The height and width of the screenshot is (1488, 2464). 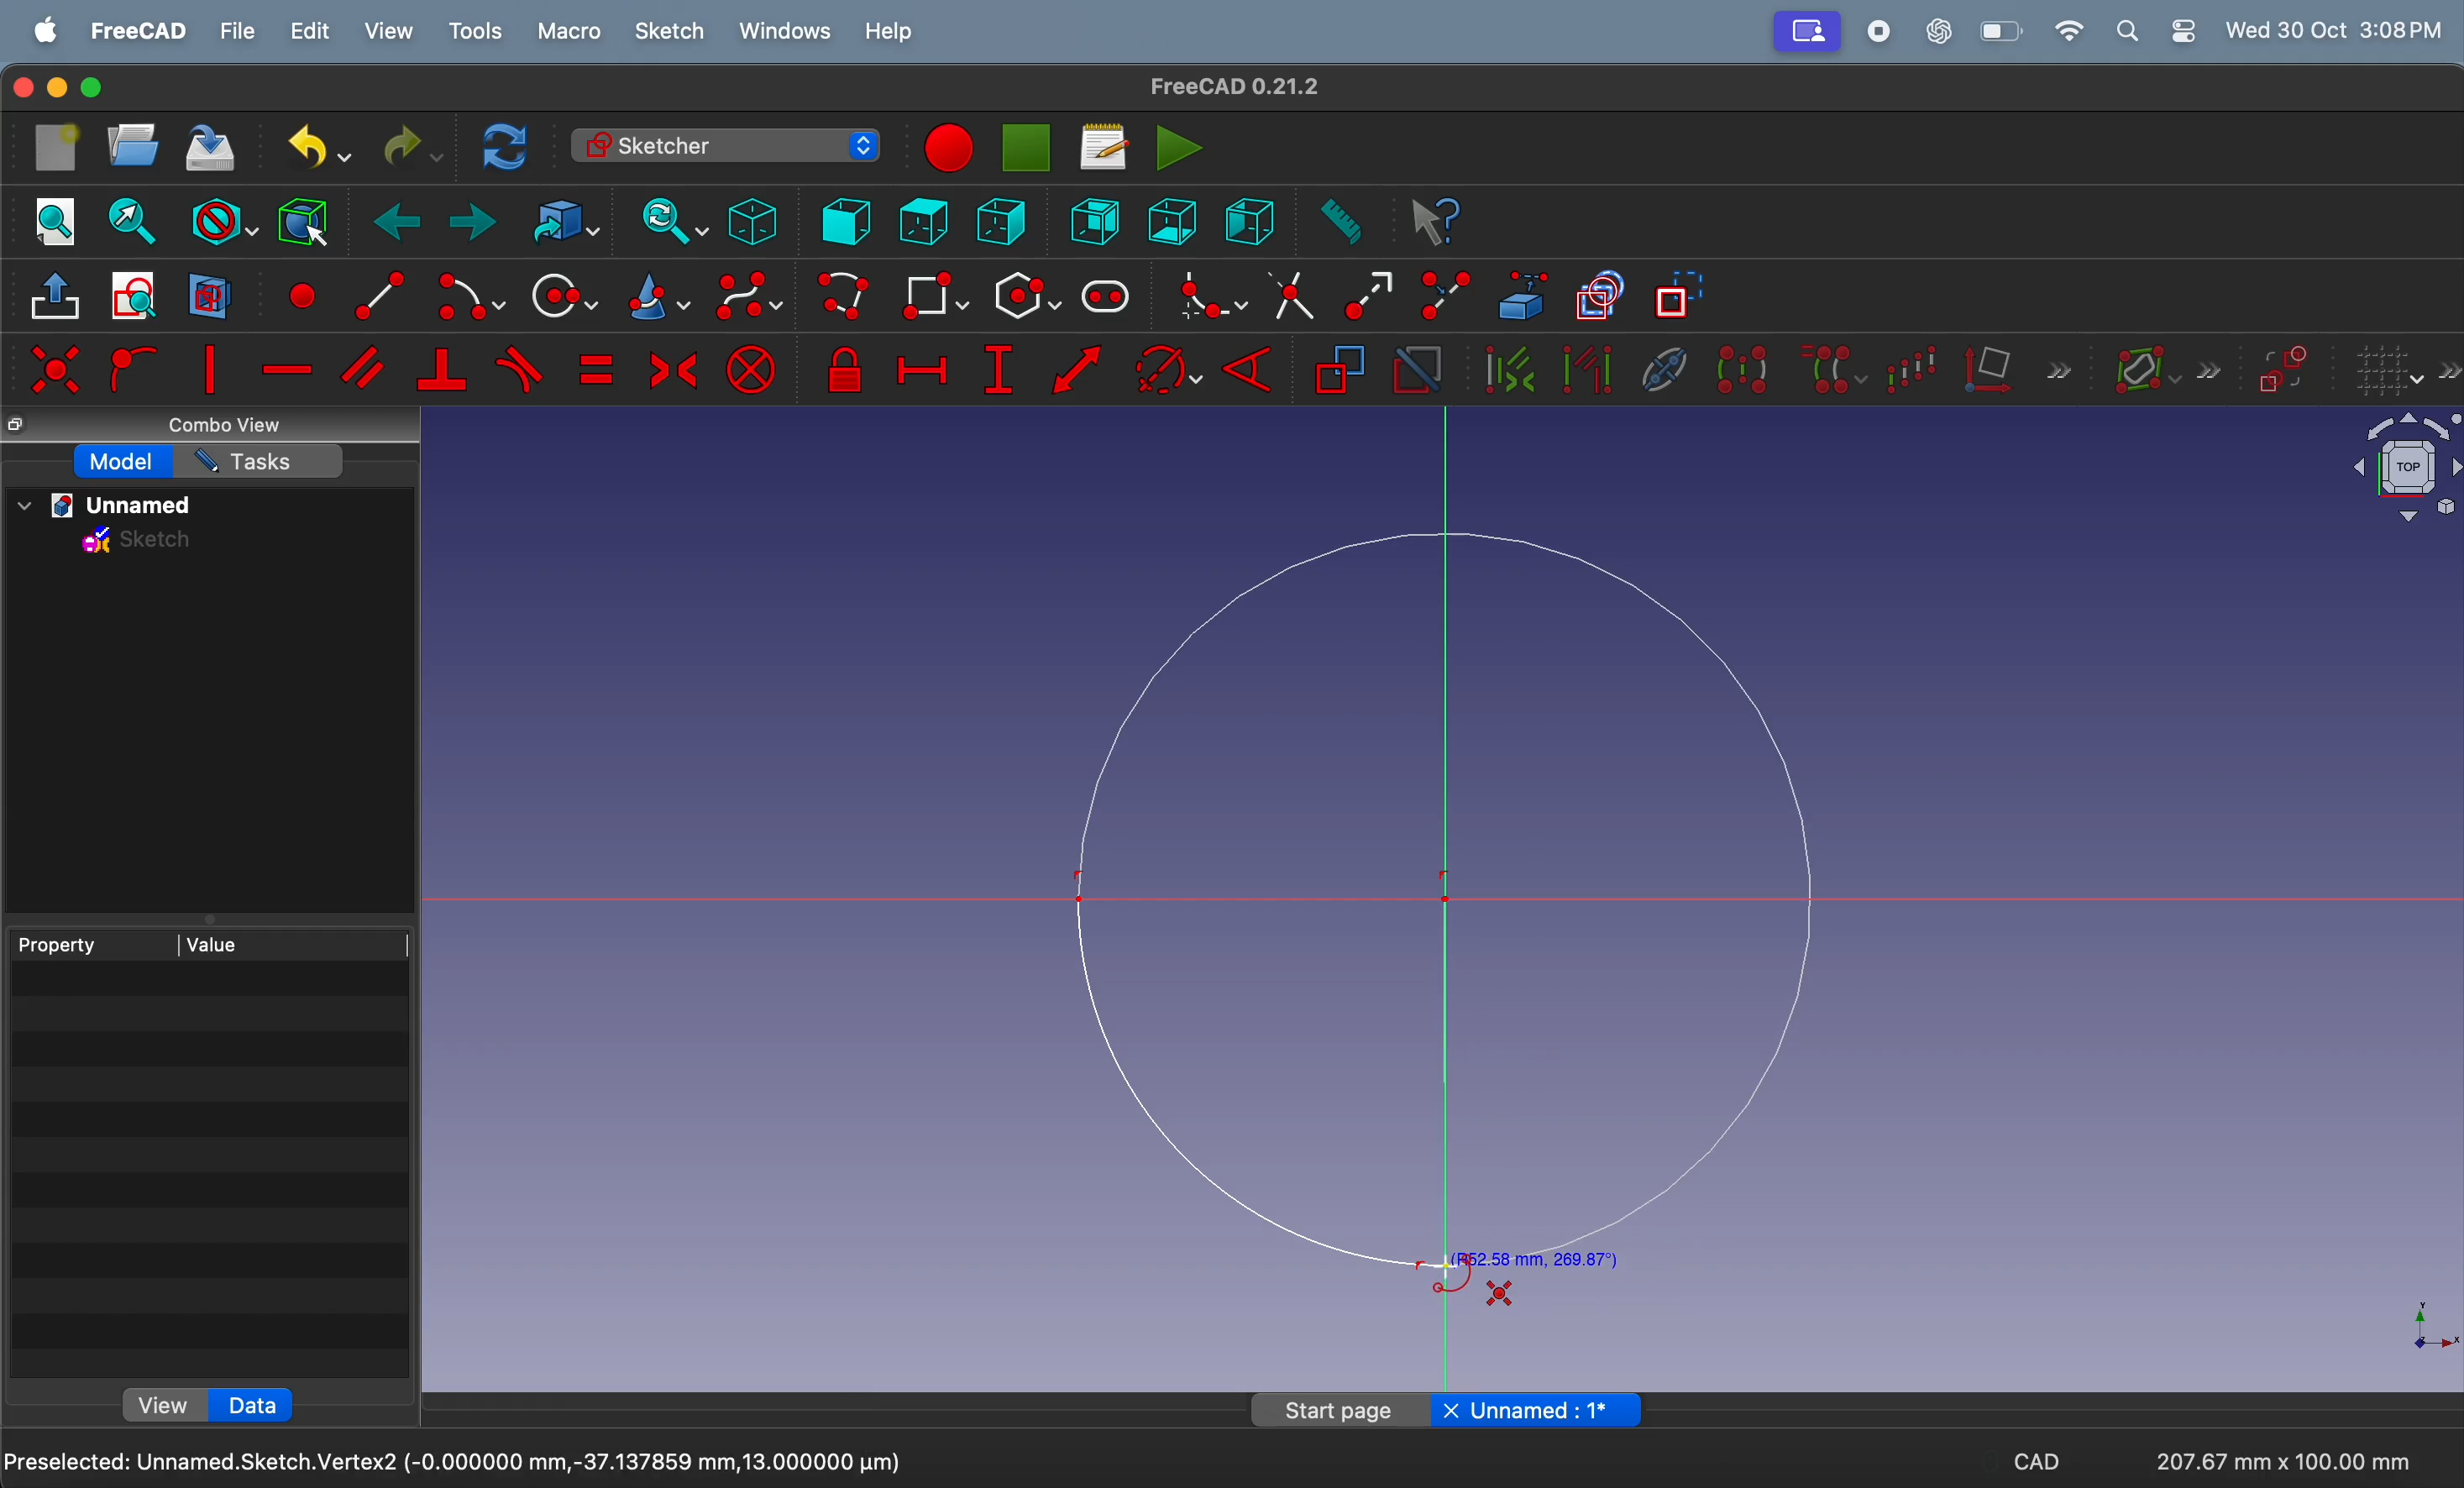 I want to click on constrain block, so click(x=751, y=369).